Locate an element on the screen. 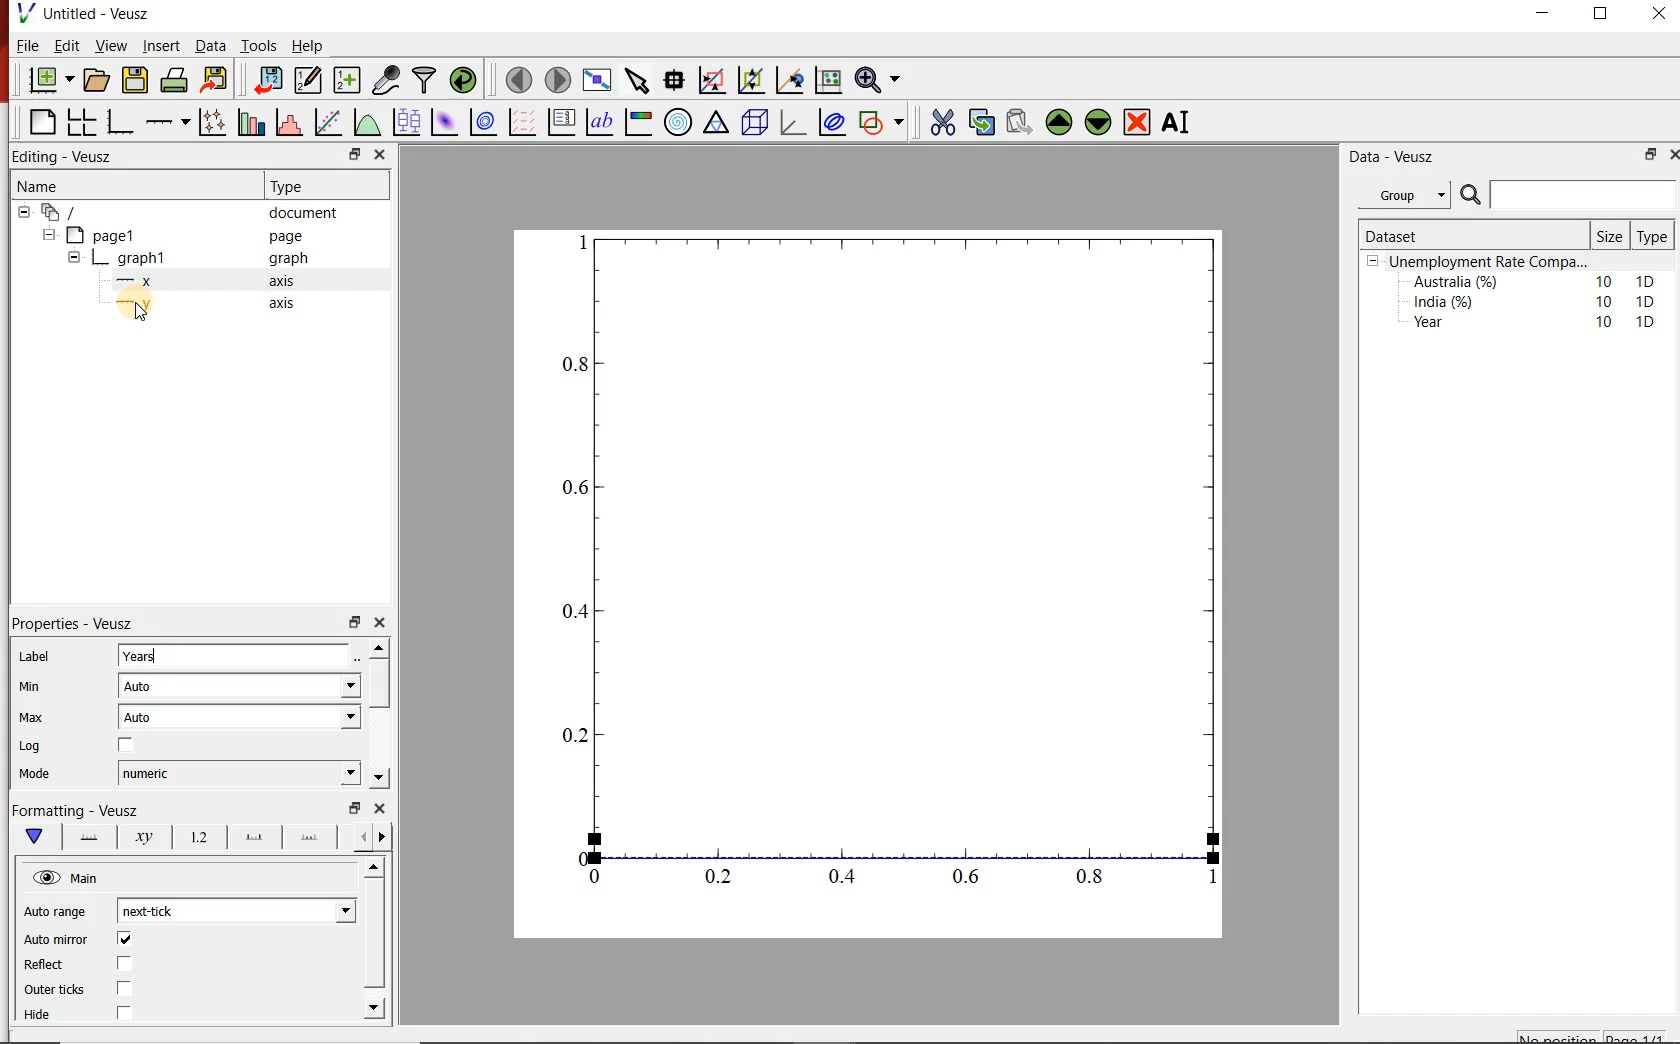 This screenshot has width=1680, height=1044. click to recenter graph axes is located at coordinates (791, 79).